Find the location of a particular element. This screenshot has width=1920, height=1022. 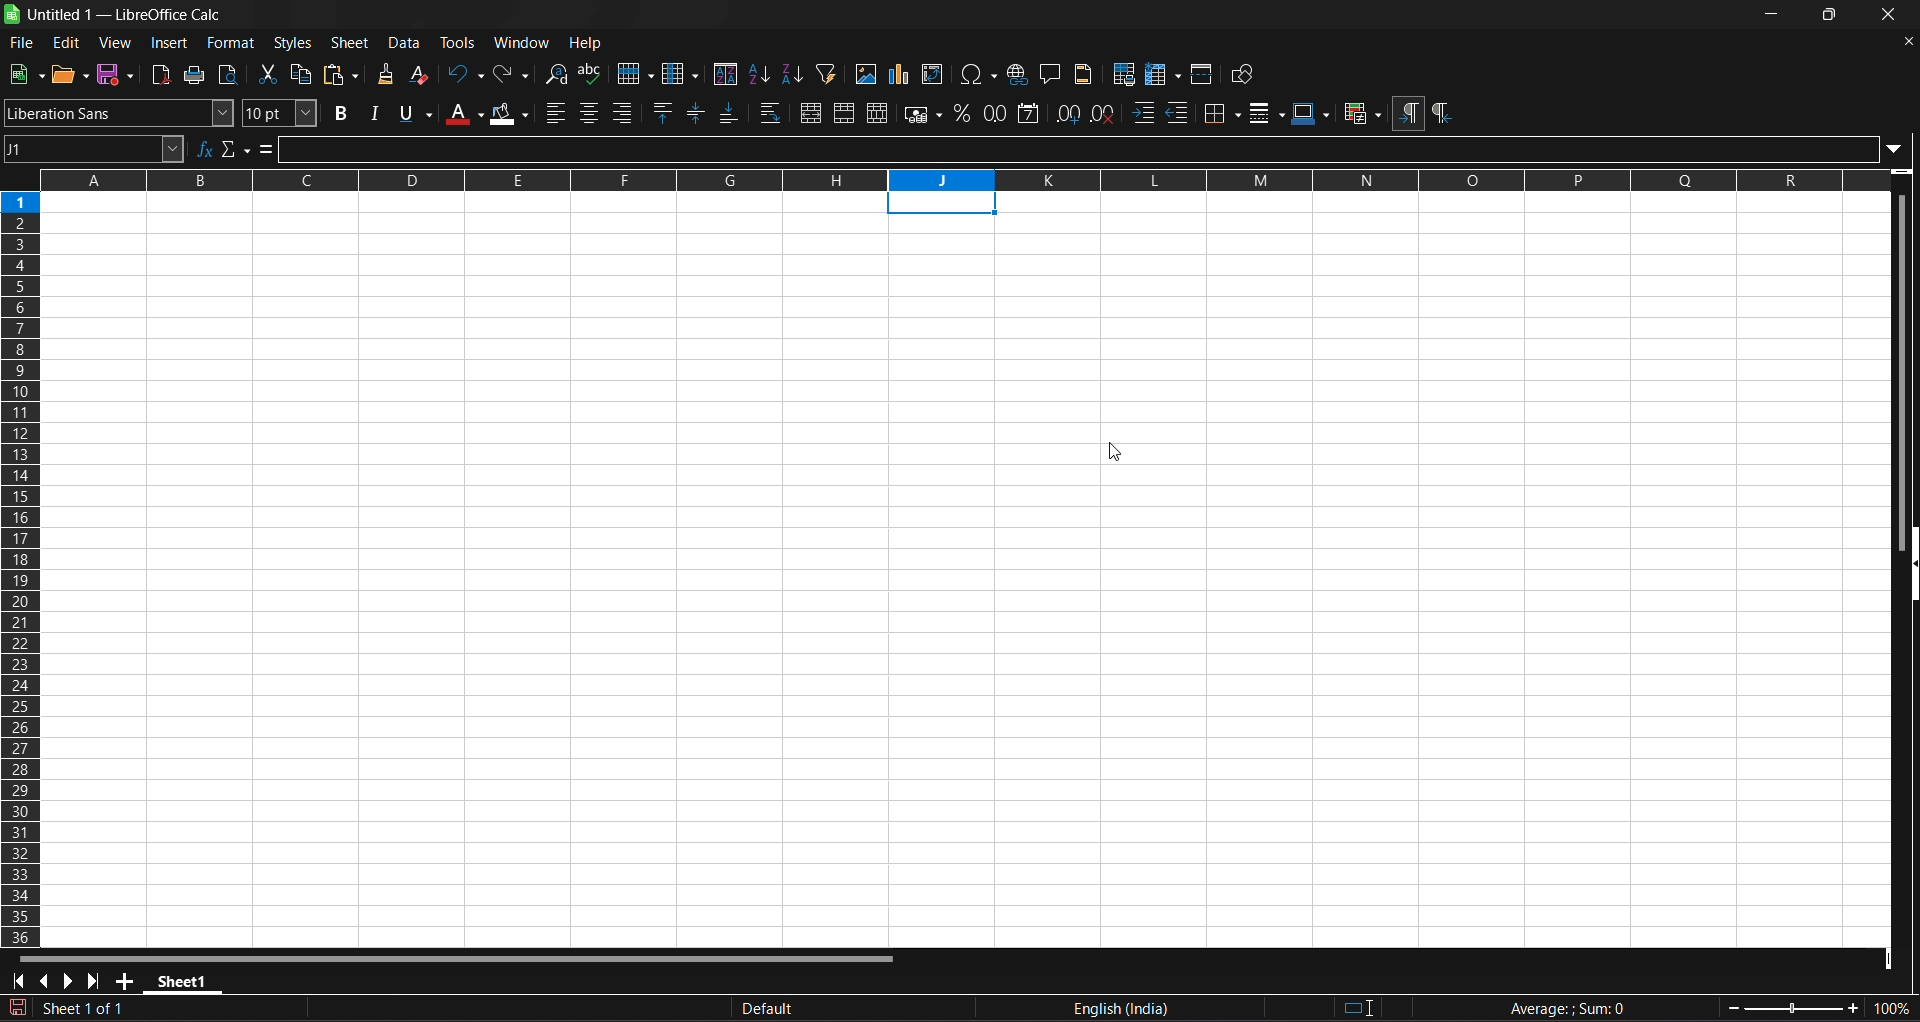

format as currency is located at coordinates (924, 115).